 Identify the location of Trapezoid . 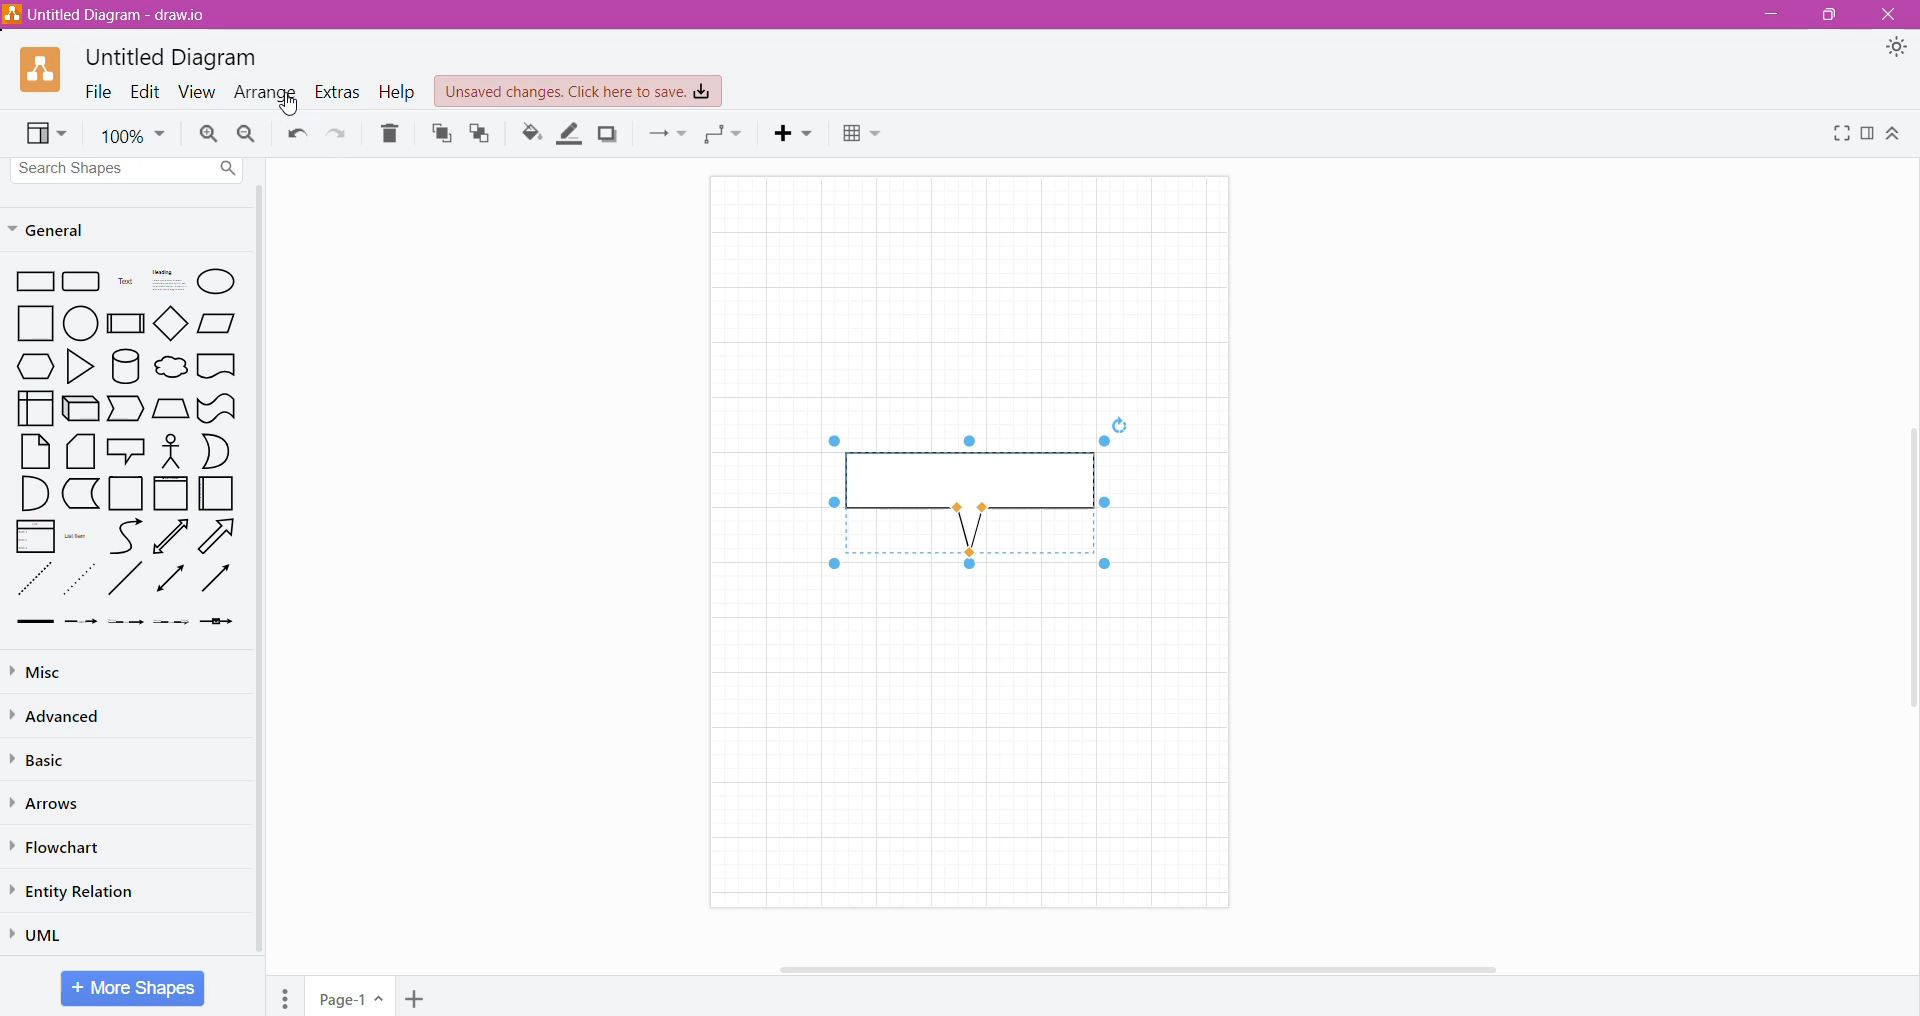
(127, 409).